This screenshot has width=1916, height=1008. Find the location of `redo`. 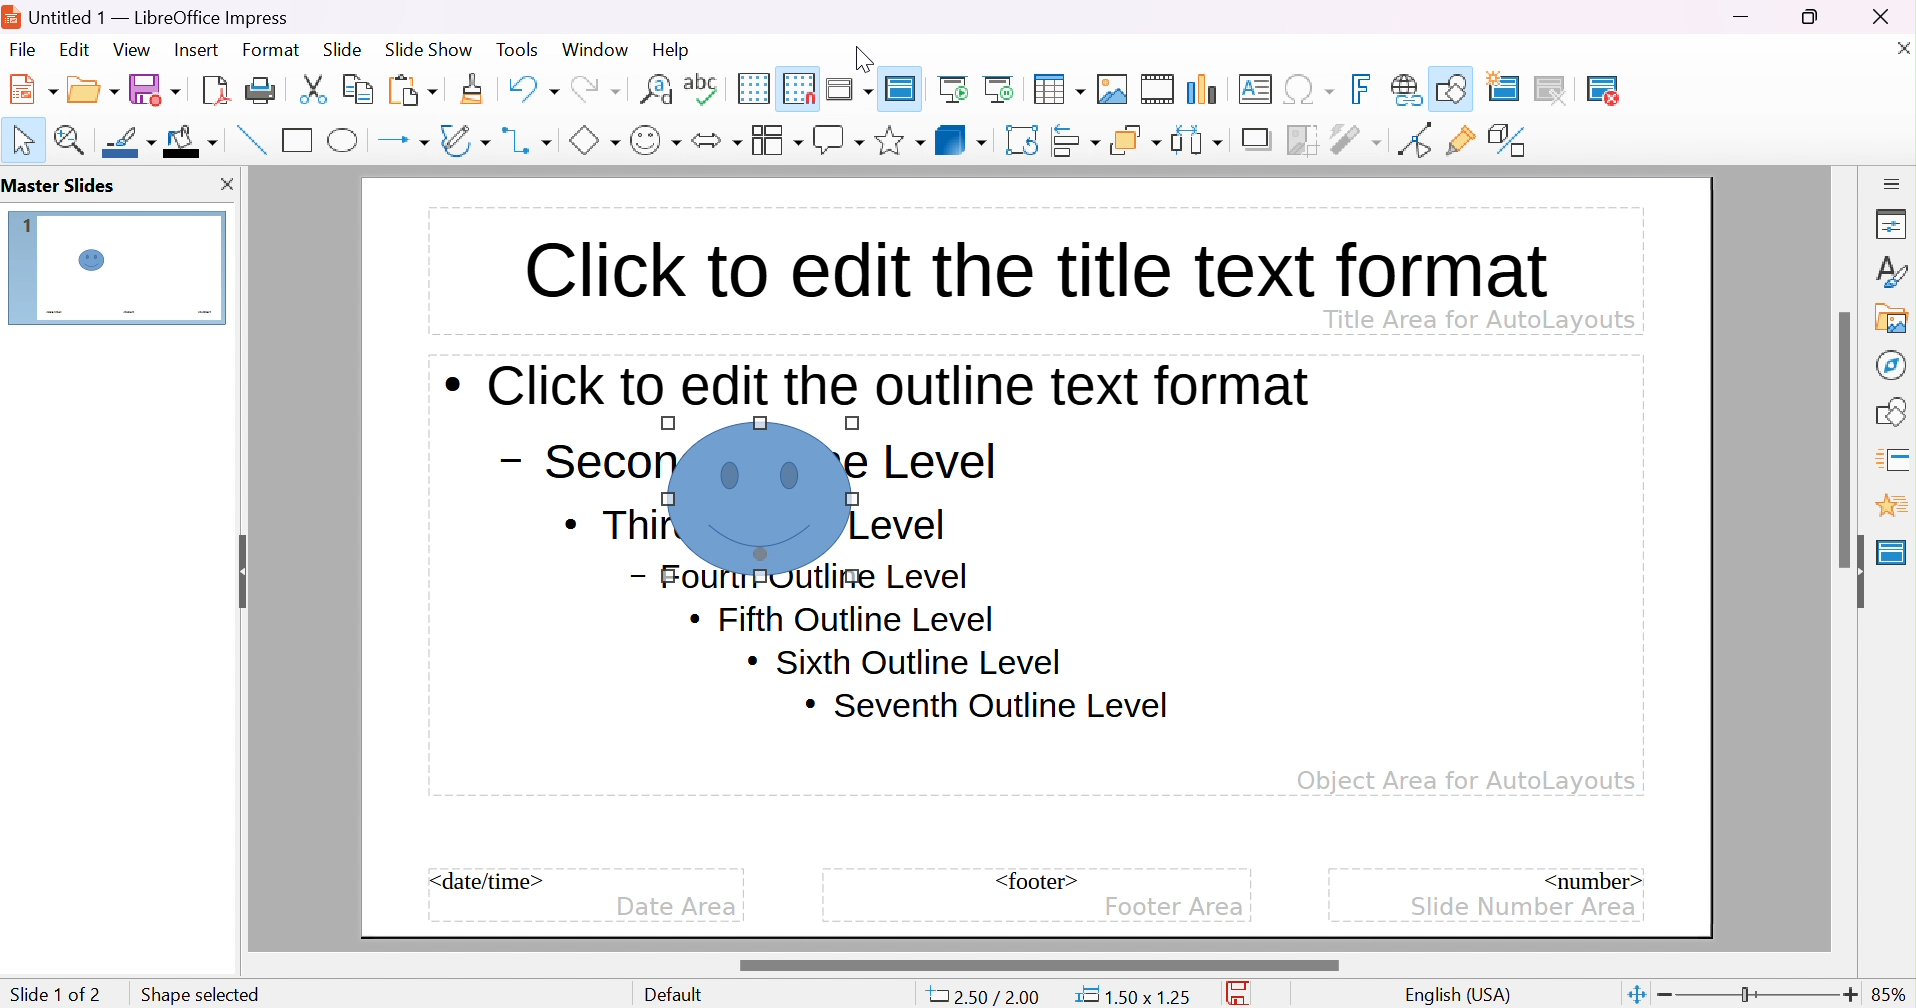

redo is located at coordinates (594, 86).